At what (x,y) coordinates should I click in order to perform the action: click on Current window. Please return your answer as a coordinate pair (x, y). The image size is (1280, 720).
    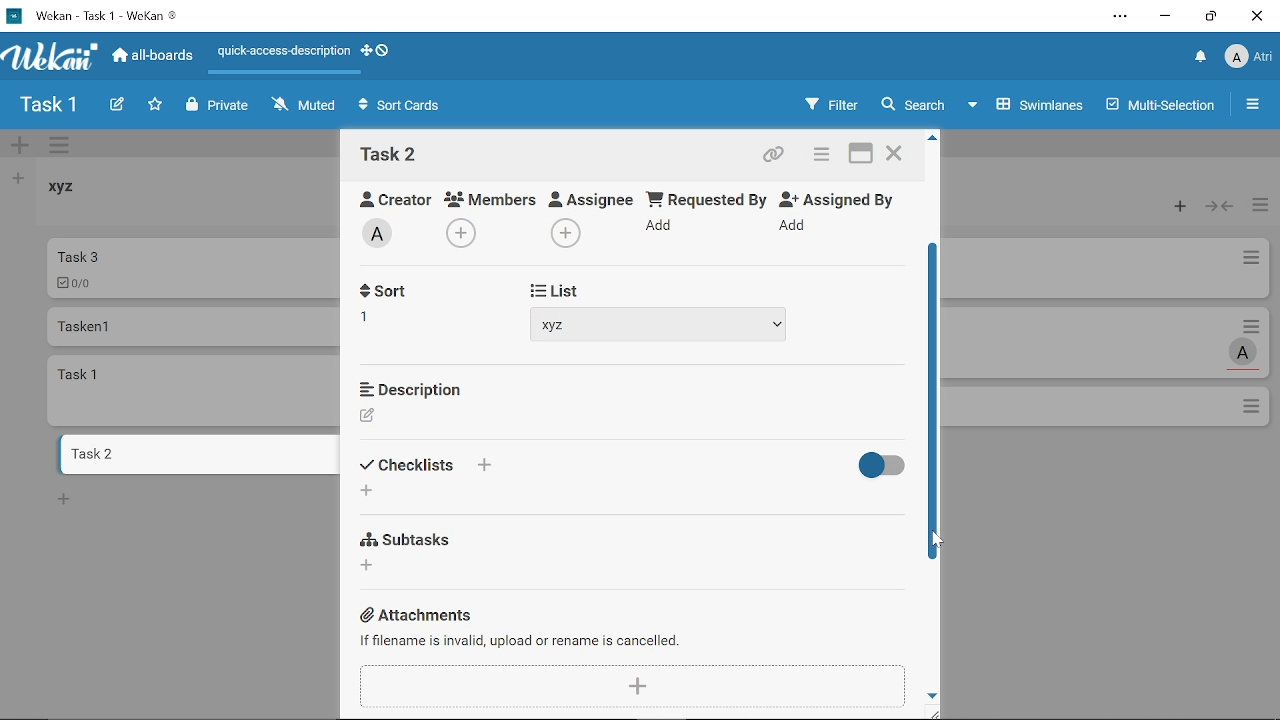
    Looking at the image, I should click on (92, 14).